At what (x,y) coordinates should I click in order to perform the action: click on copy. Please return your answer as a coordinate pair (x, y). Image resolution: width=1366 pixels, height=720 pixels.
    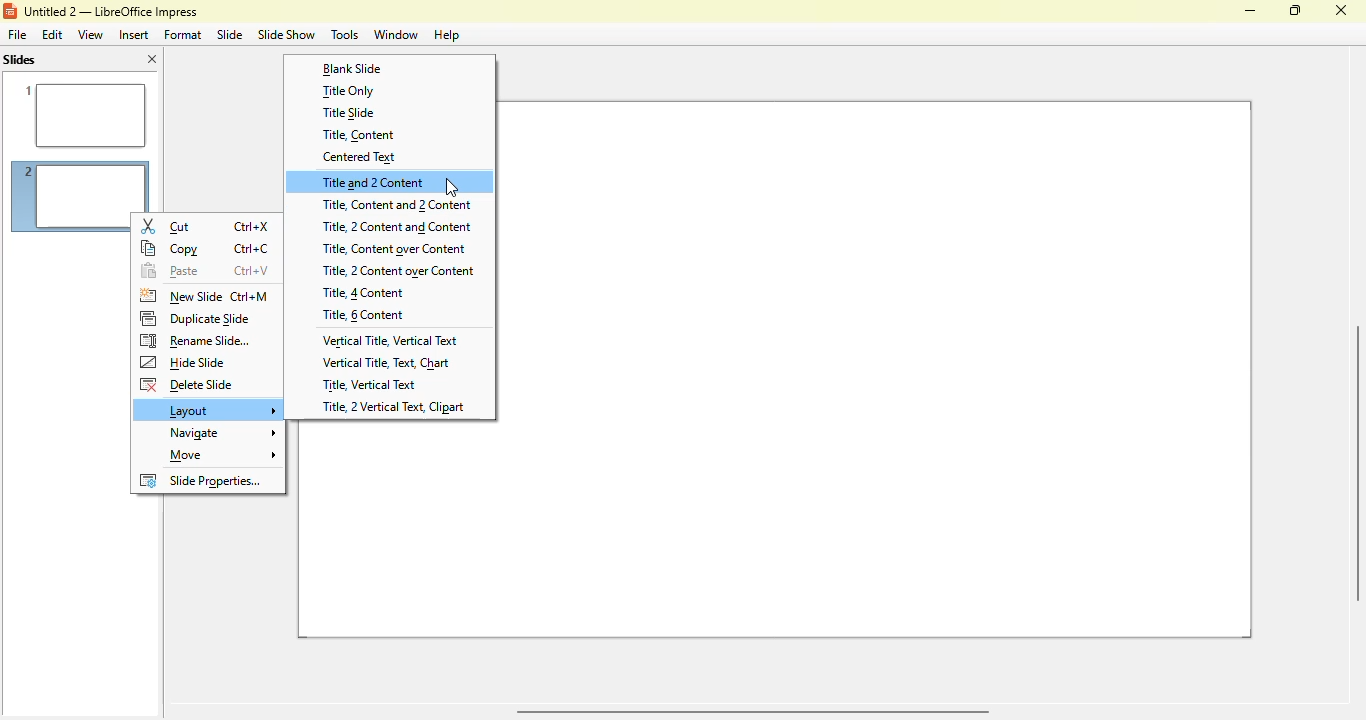
    Looking at the image, I should click on (169, 248).